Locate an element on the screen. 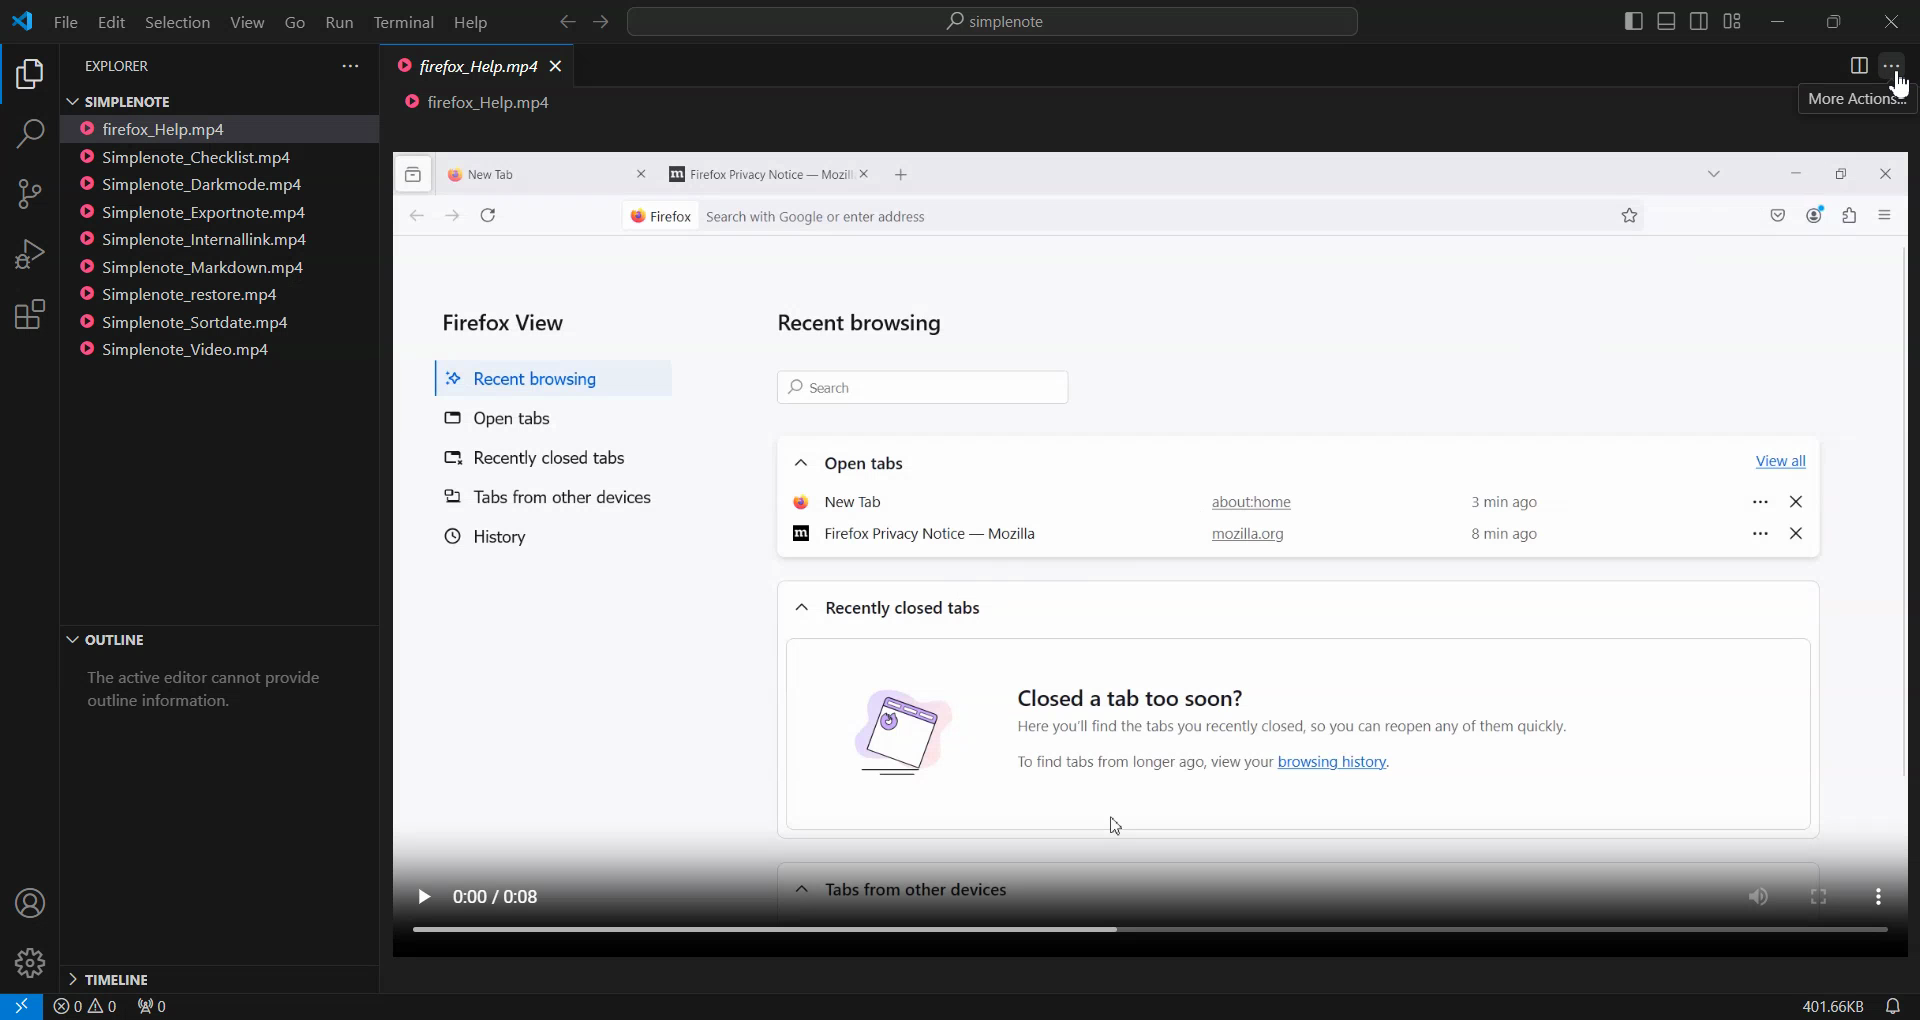  | Simplenote_restore.mp4 is located at coordinates (185, 296).